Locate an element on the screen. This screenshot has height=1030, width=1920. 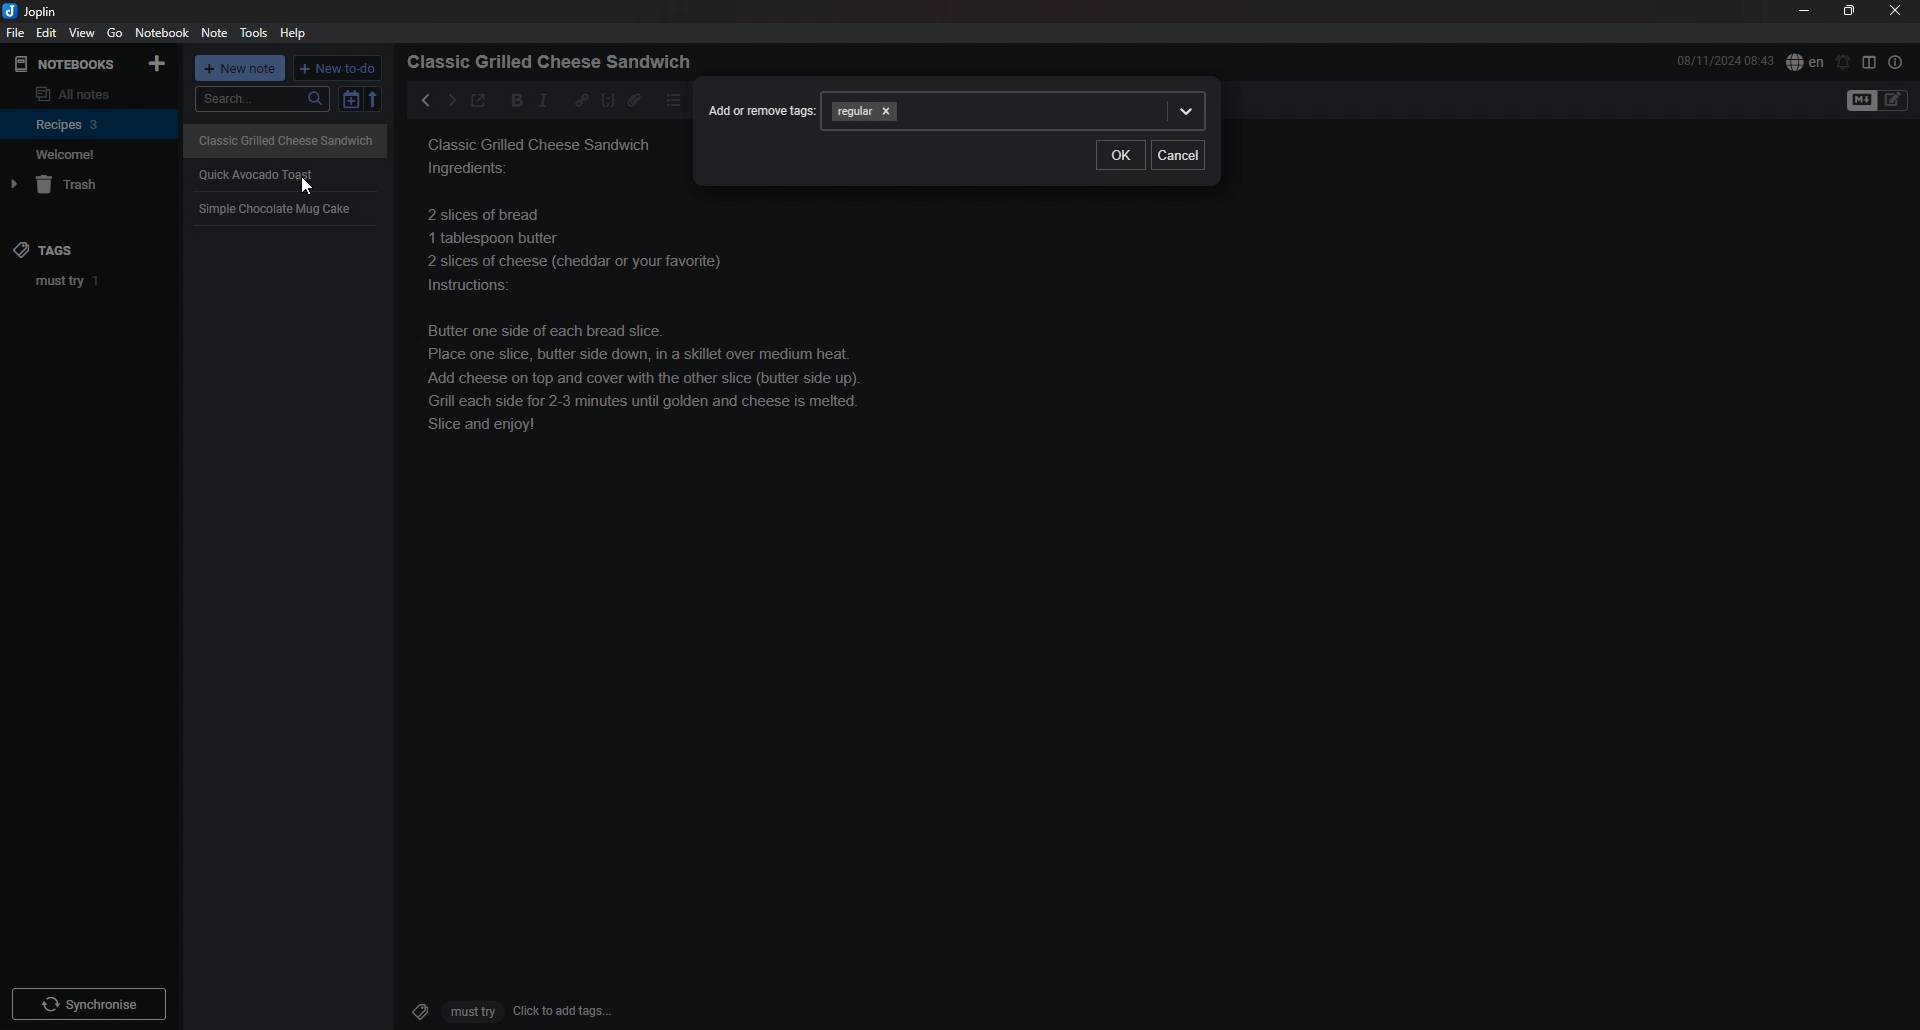
click to add tags is located at coordinates (503, 1010).